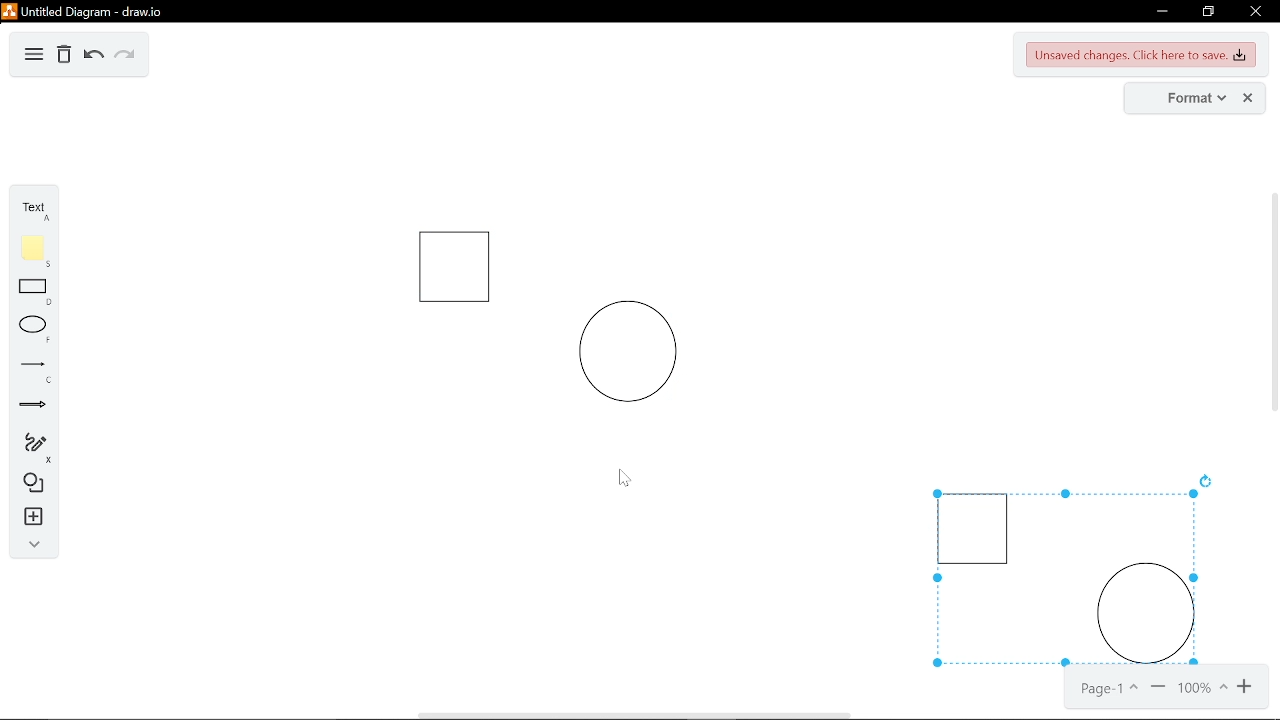 The image size is (1280, 720). What do you see at coordinates (1249, 98) in the screenshot?
I see `close format` at bounding box center [1249, 98].